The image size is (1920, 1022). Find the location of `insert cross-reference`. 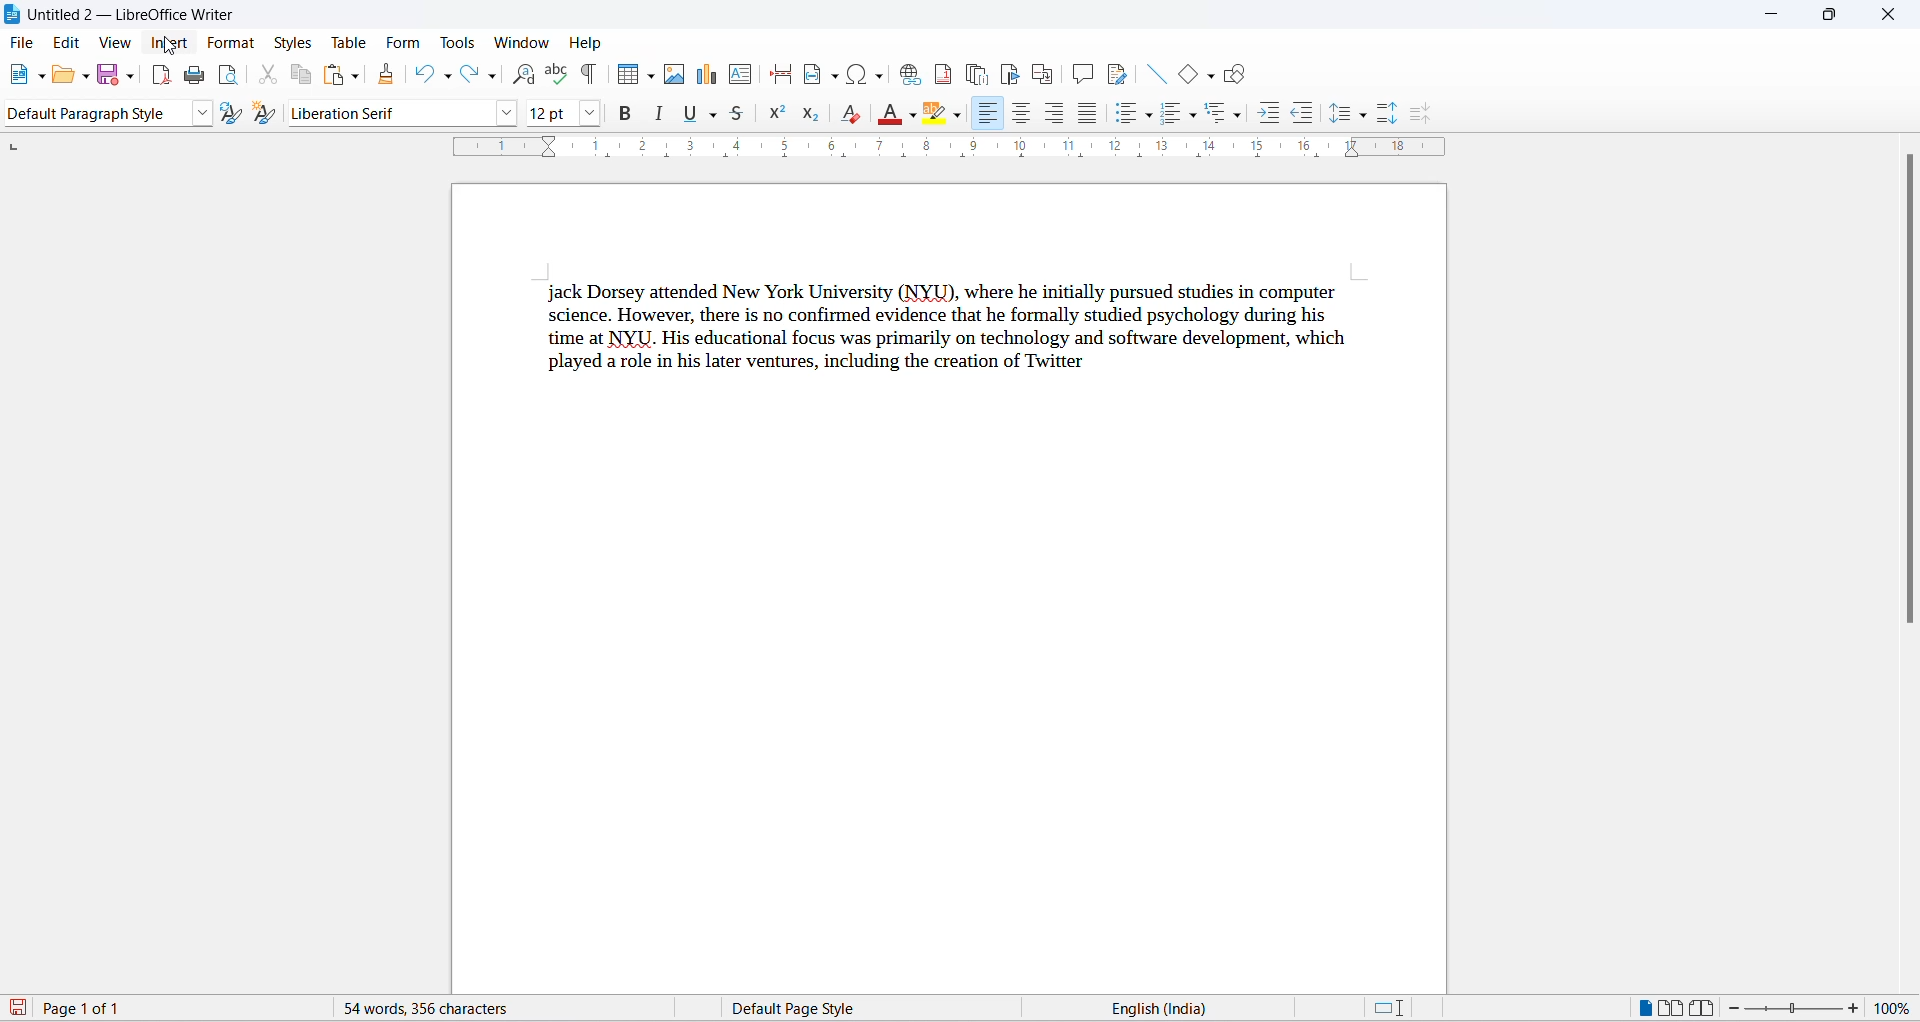

insert cross-reference is located at coordinates (1042, 73).